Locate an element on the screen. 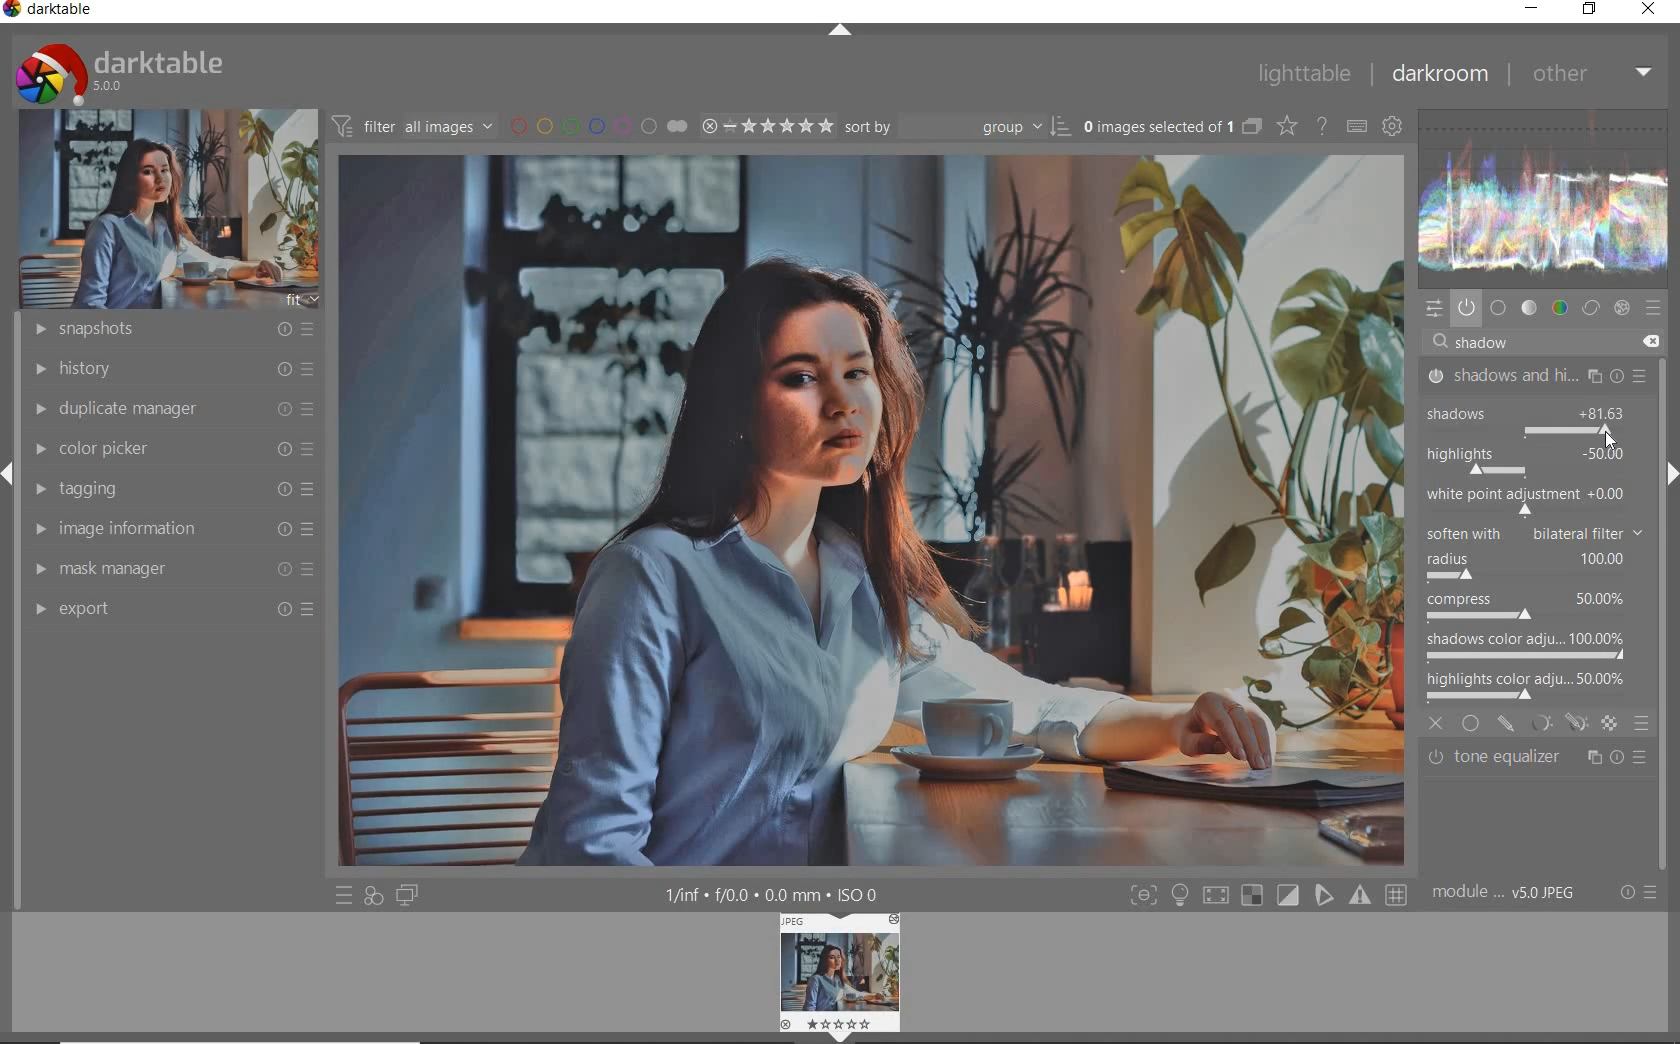 The width and height of the screenshot is (1680, 1044). other is located at coordinates (1591, 73).